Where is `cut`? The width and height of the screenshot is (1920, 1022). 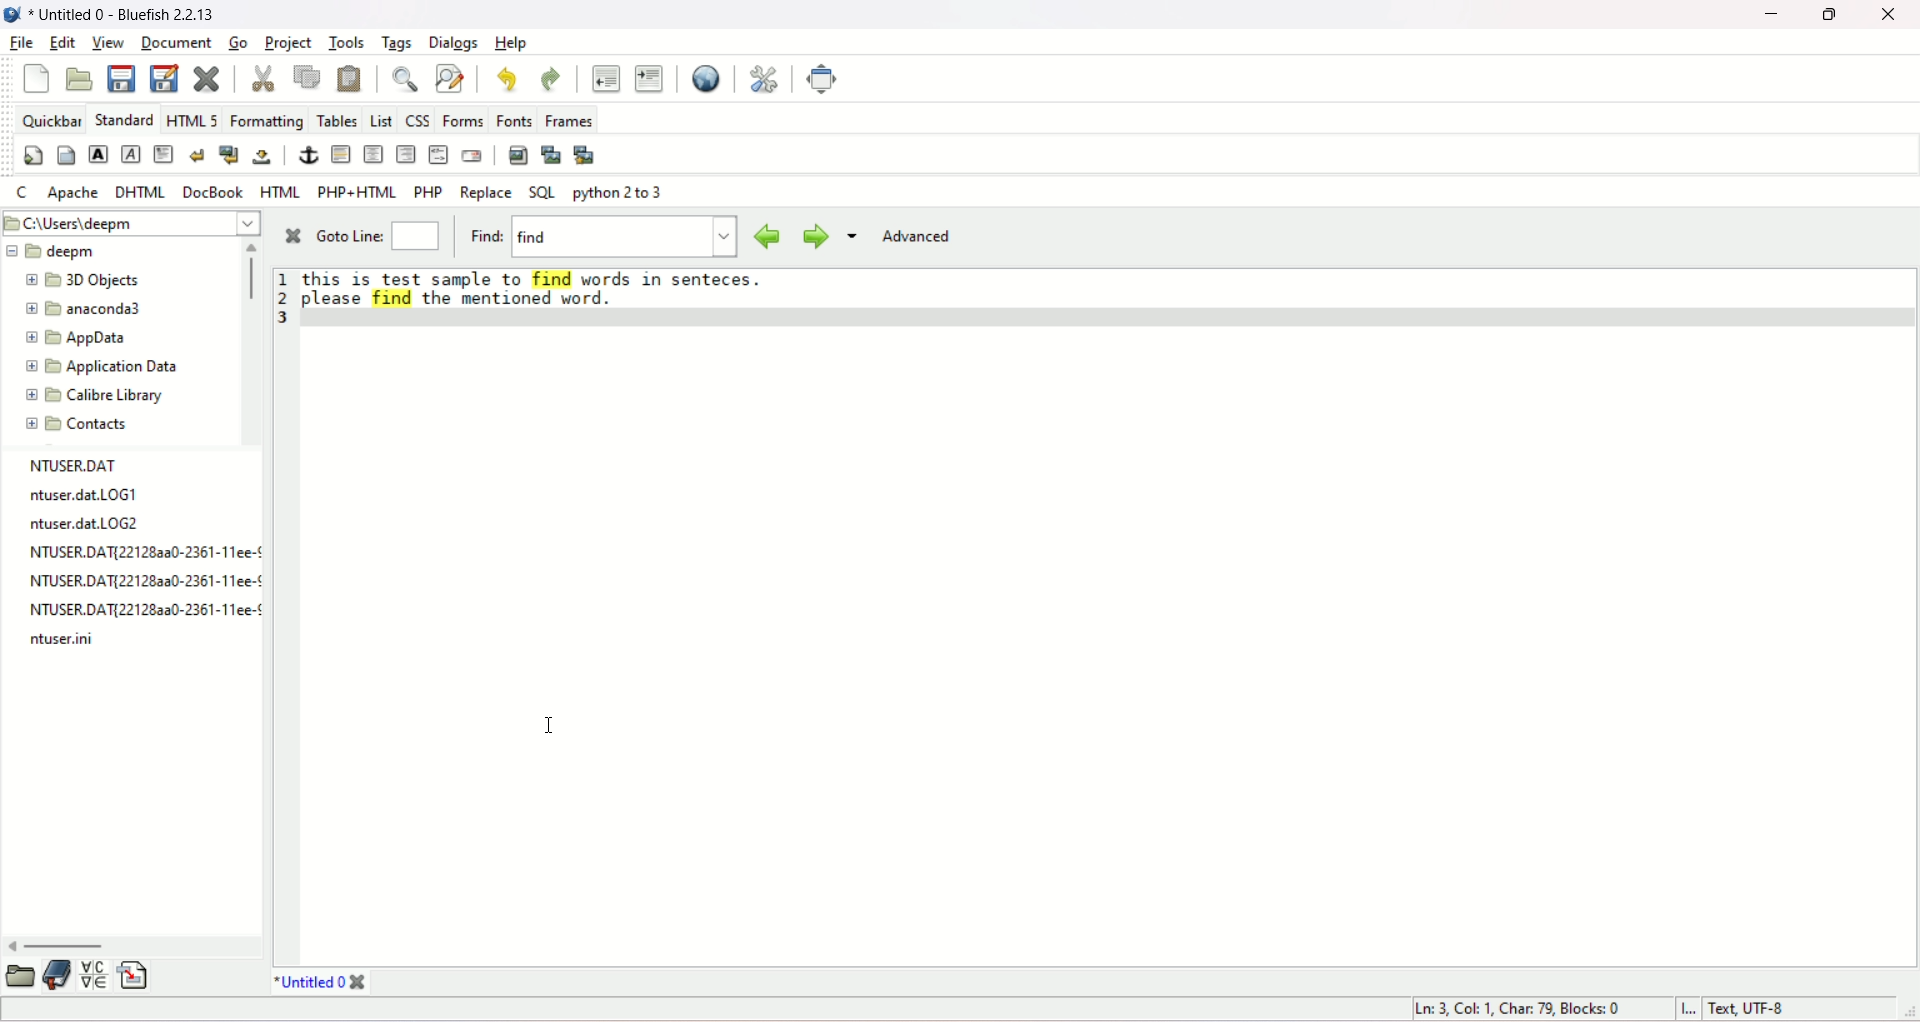 cut is located at coordinates (262, 77).